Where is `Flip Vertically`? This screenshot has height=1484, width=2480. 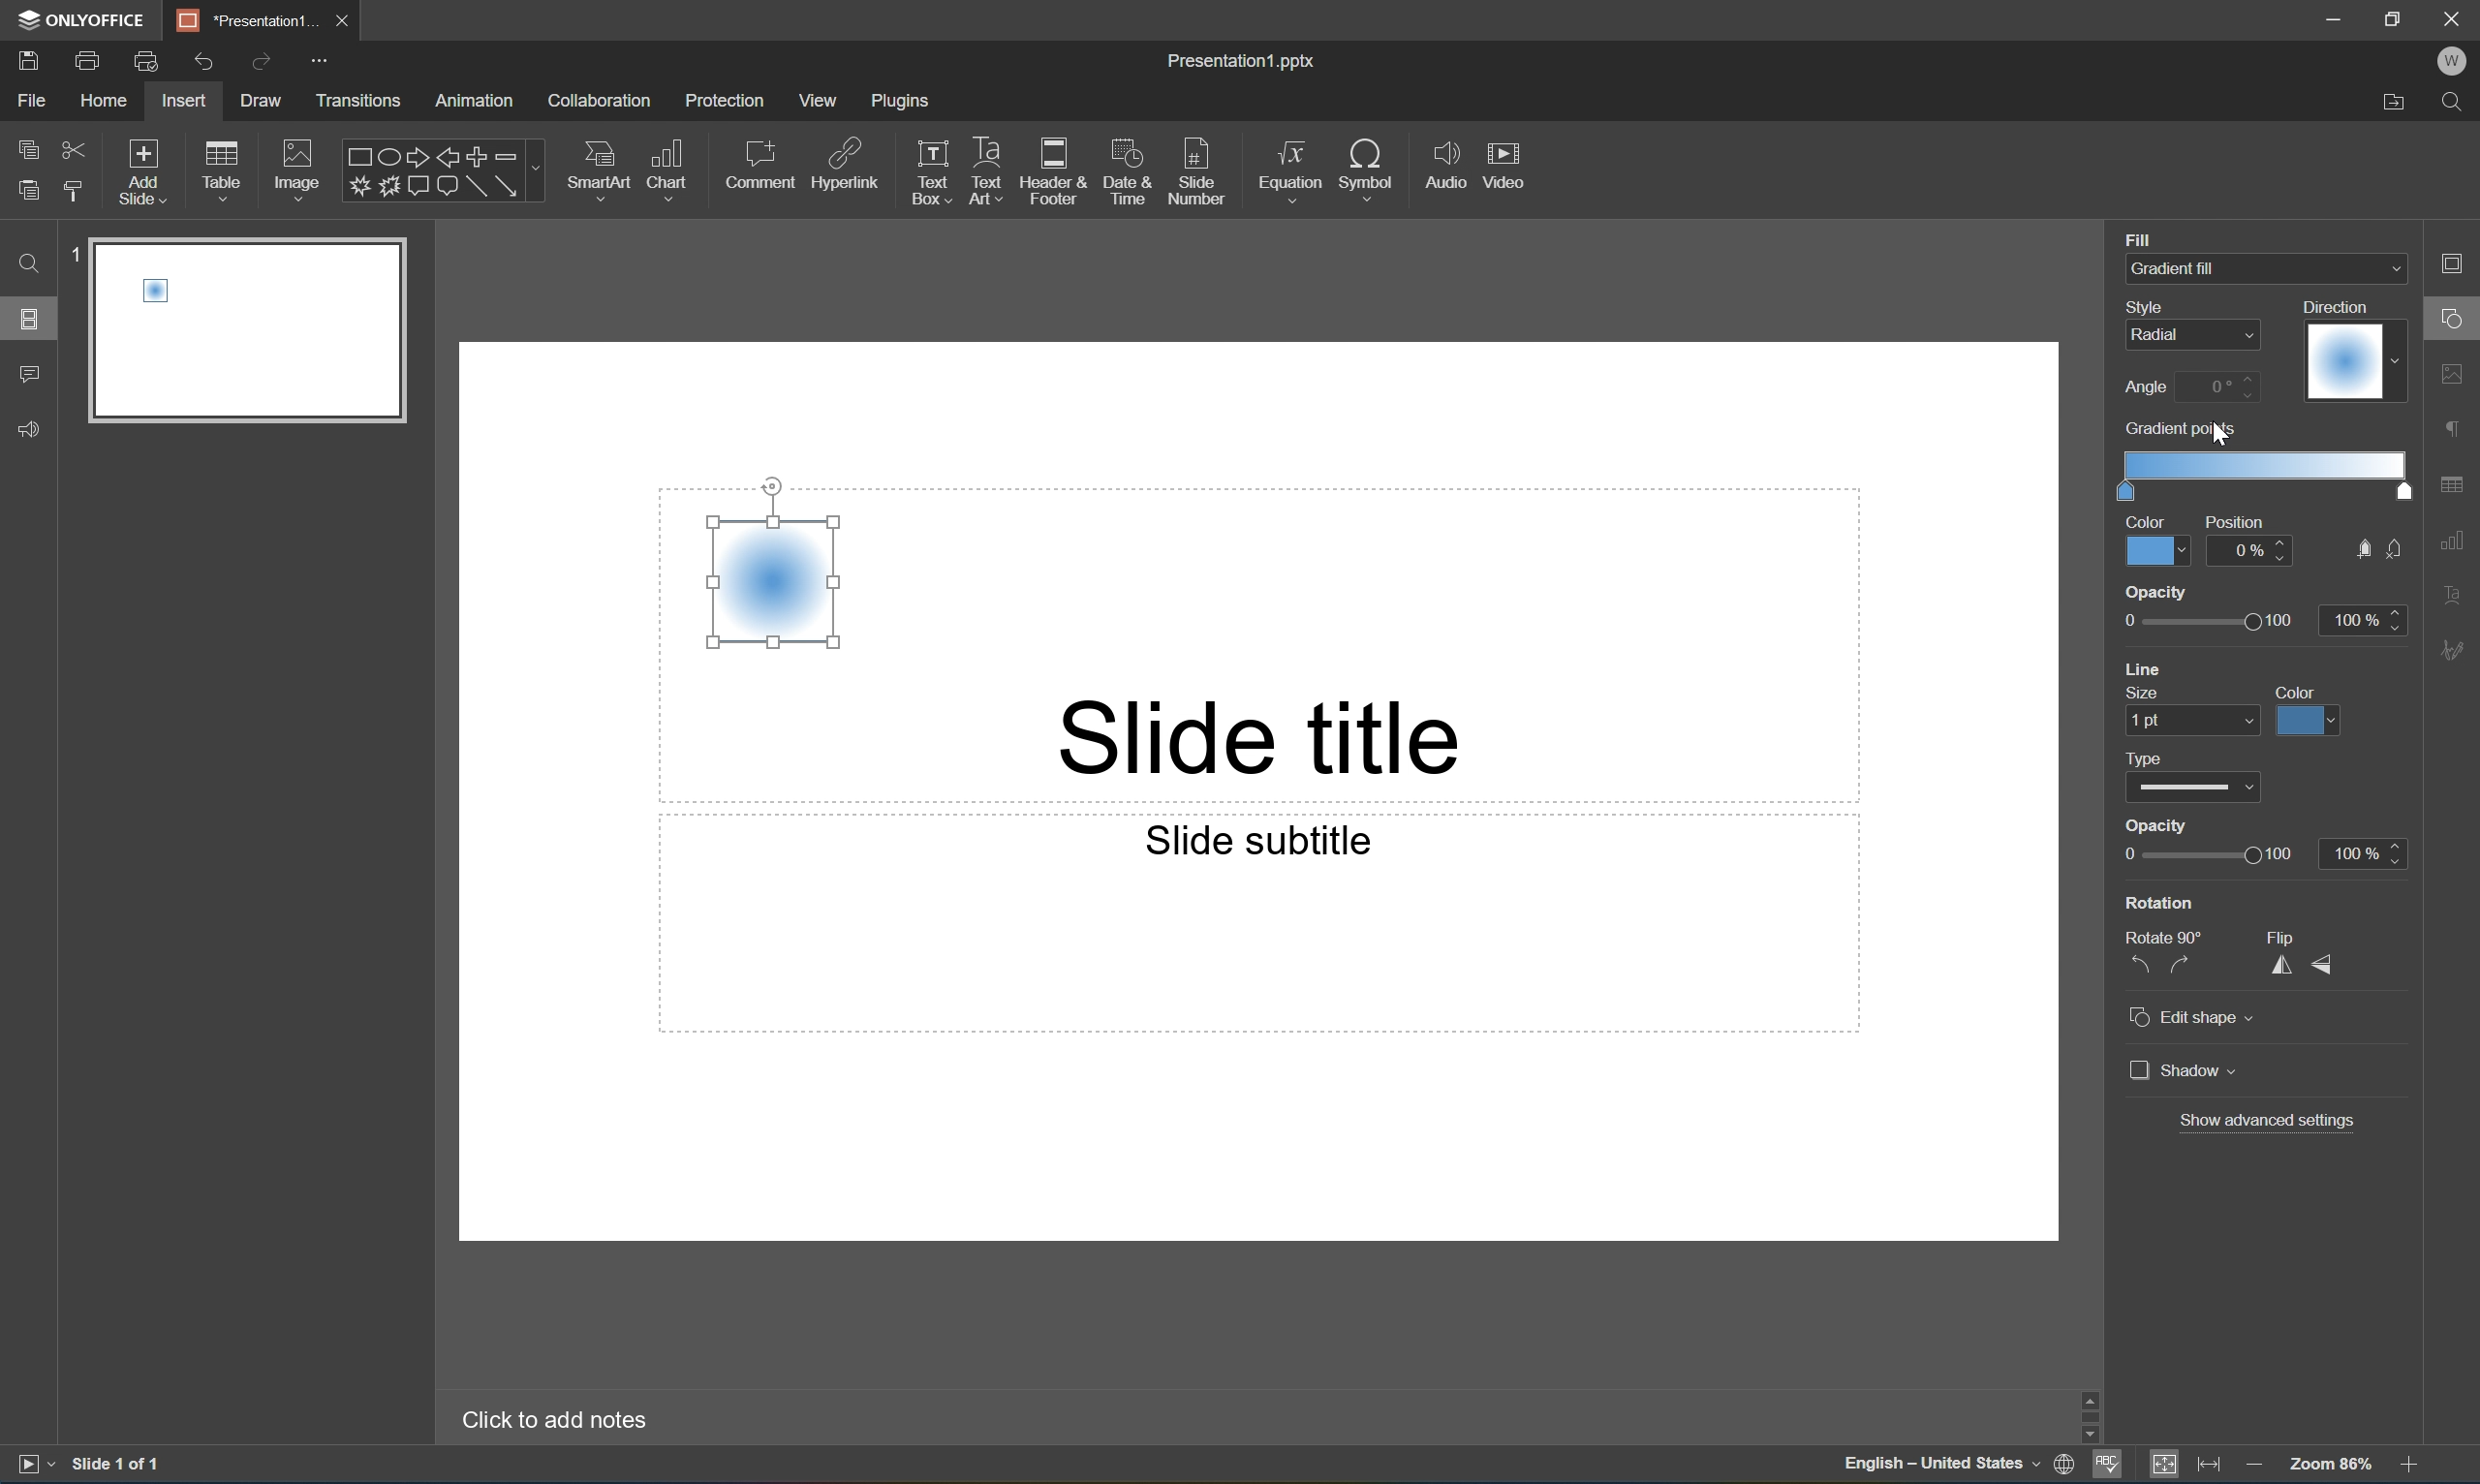
Flip Vertically is located at coordinates (2324, 965).